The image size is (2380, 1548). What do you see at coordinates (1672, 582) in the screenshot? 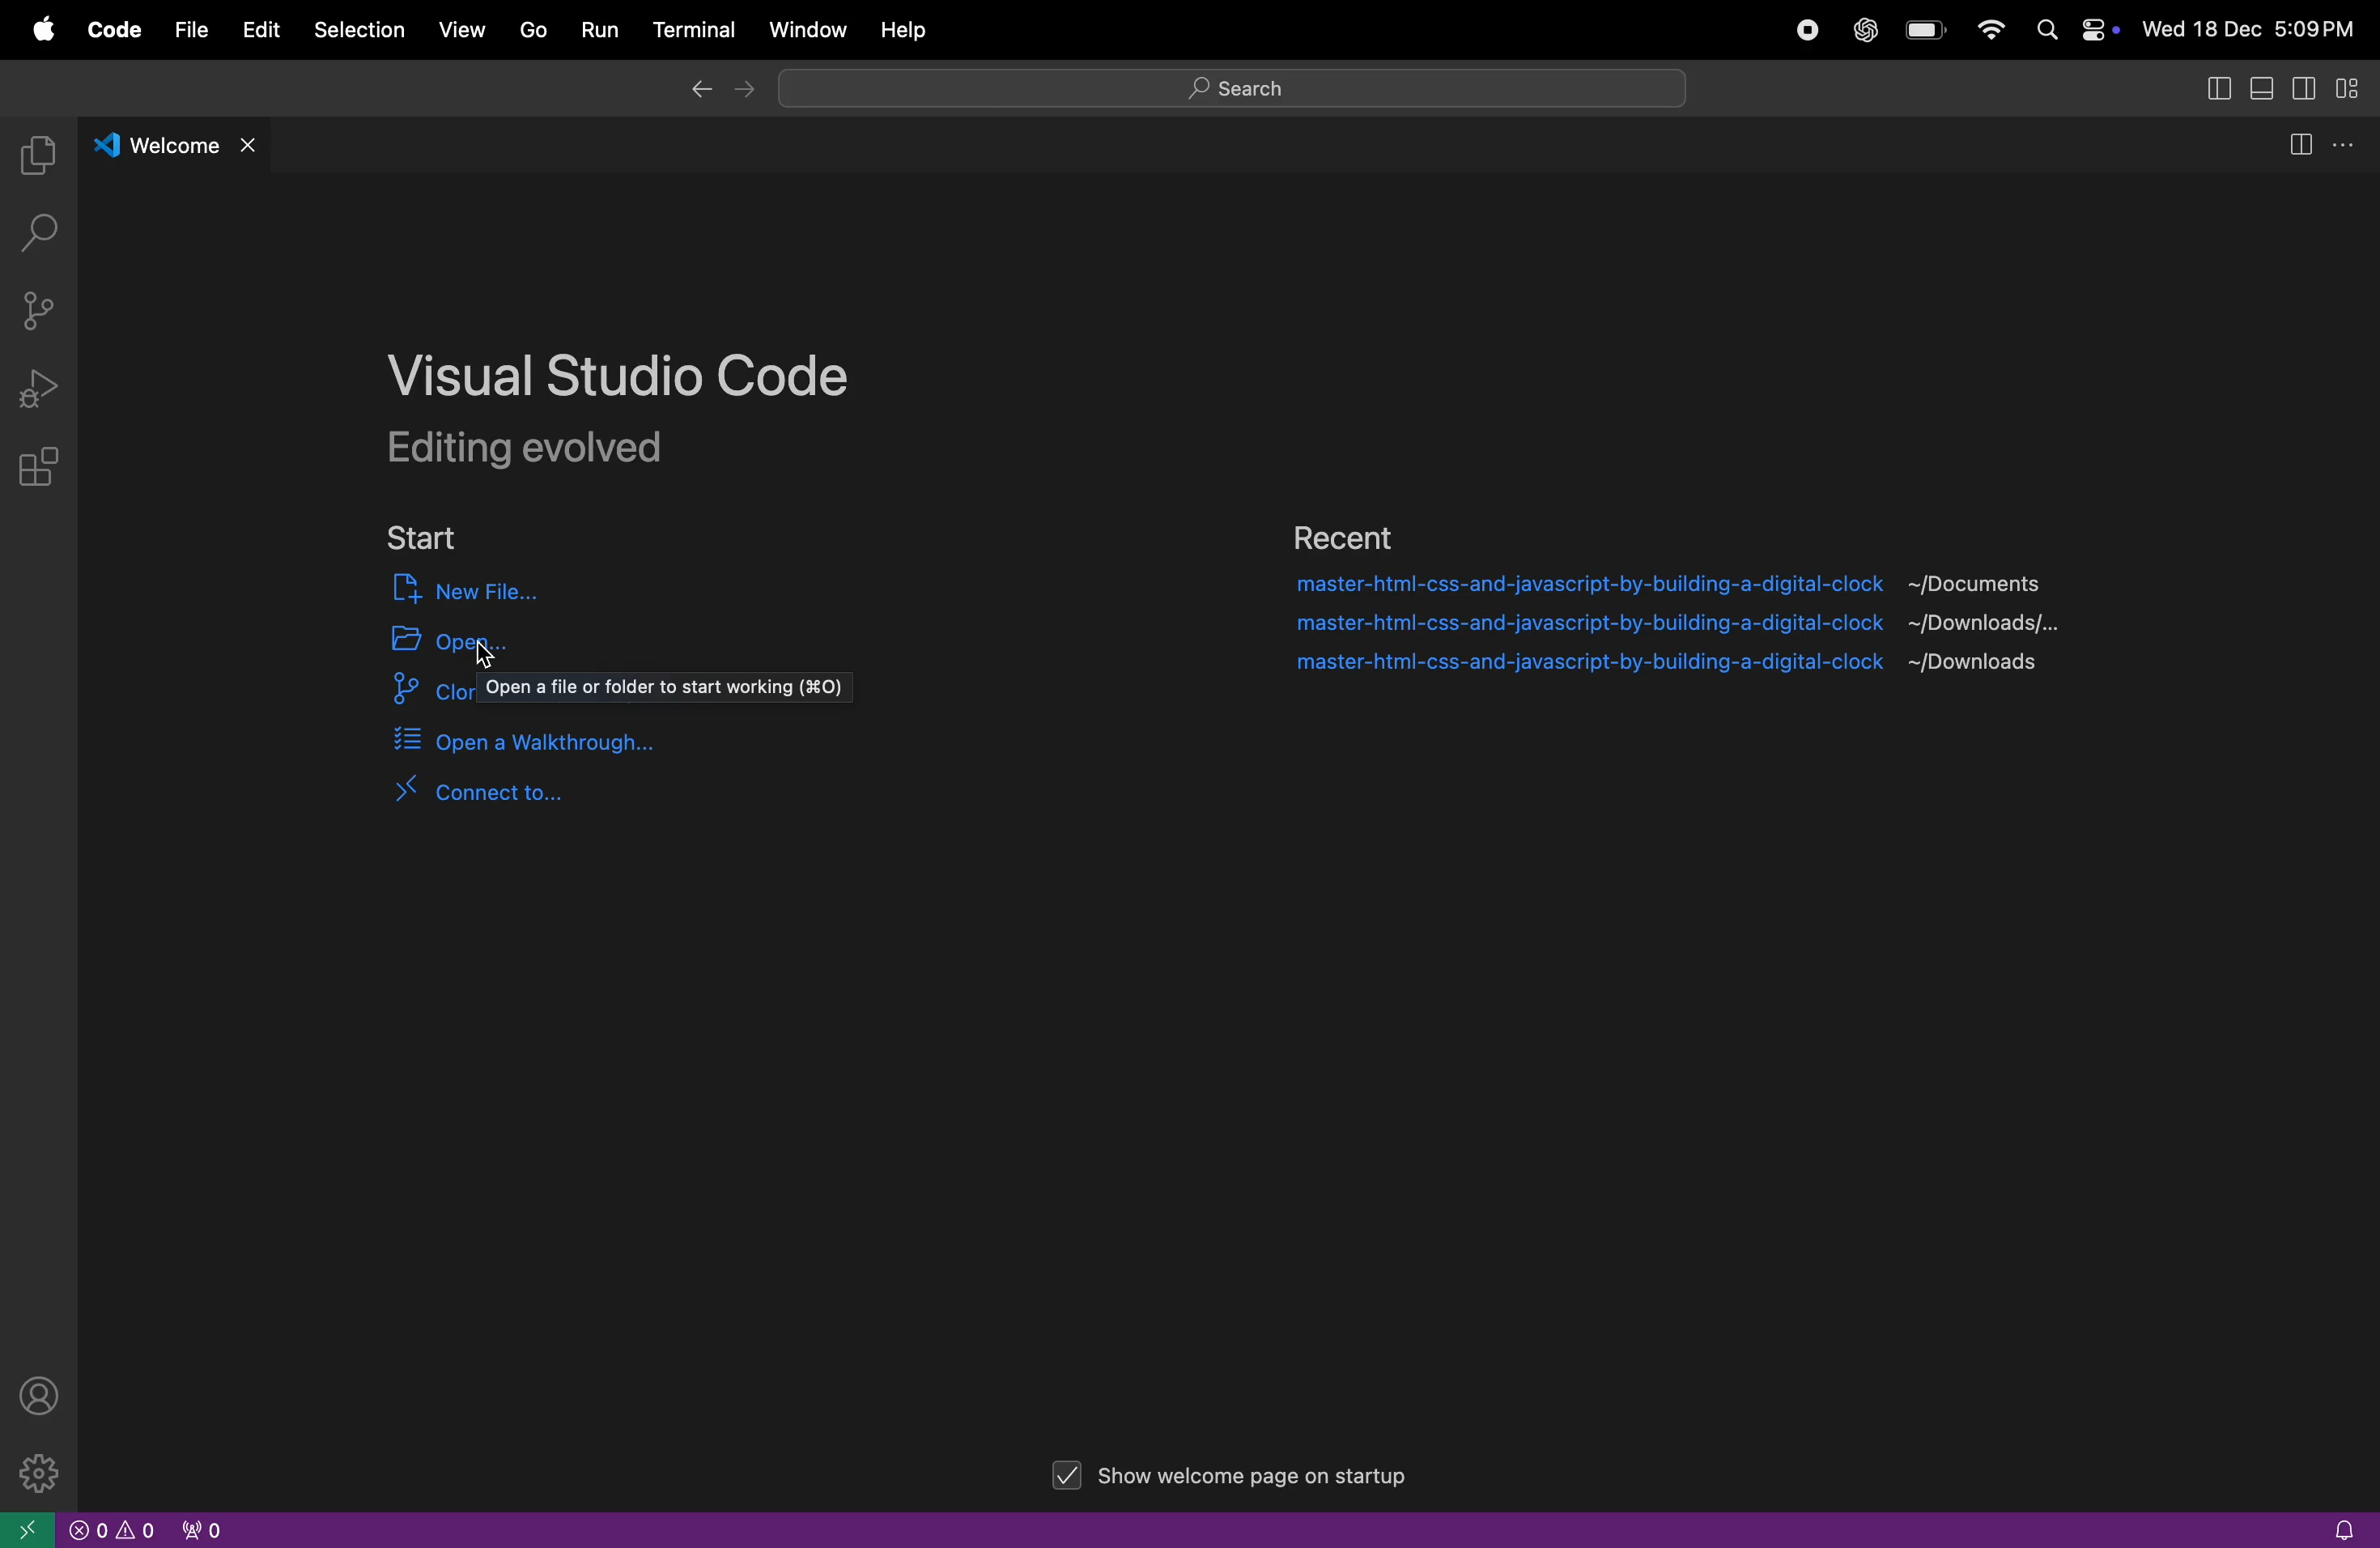
I see `file 1` at bounding box center [1672, 582].